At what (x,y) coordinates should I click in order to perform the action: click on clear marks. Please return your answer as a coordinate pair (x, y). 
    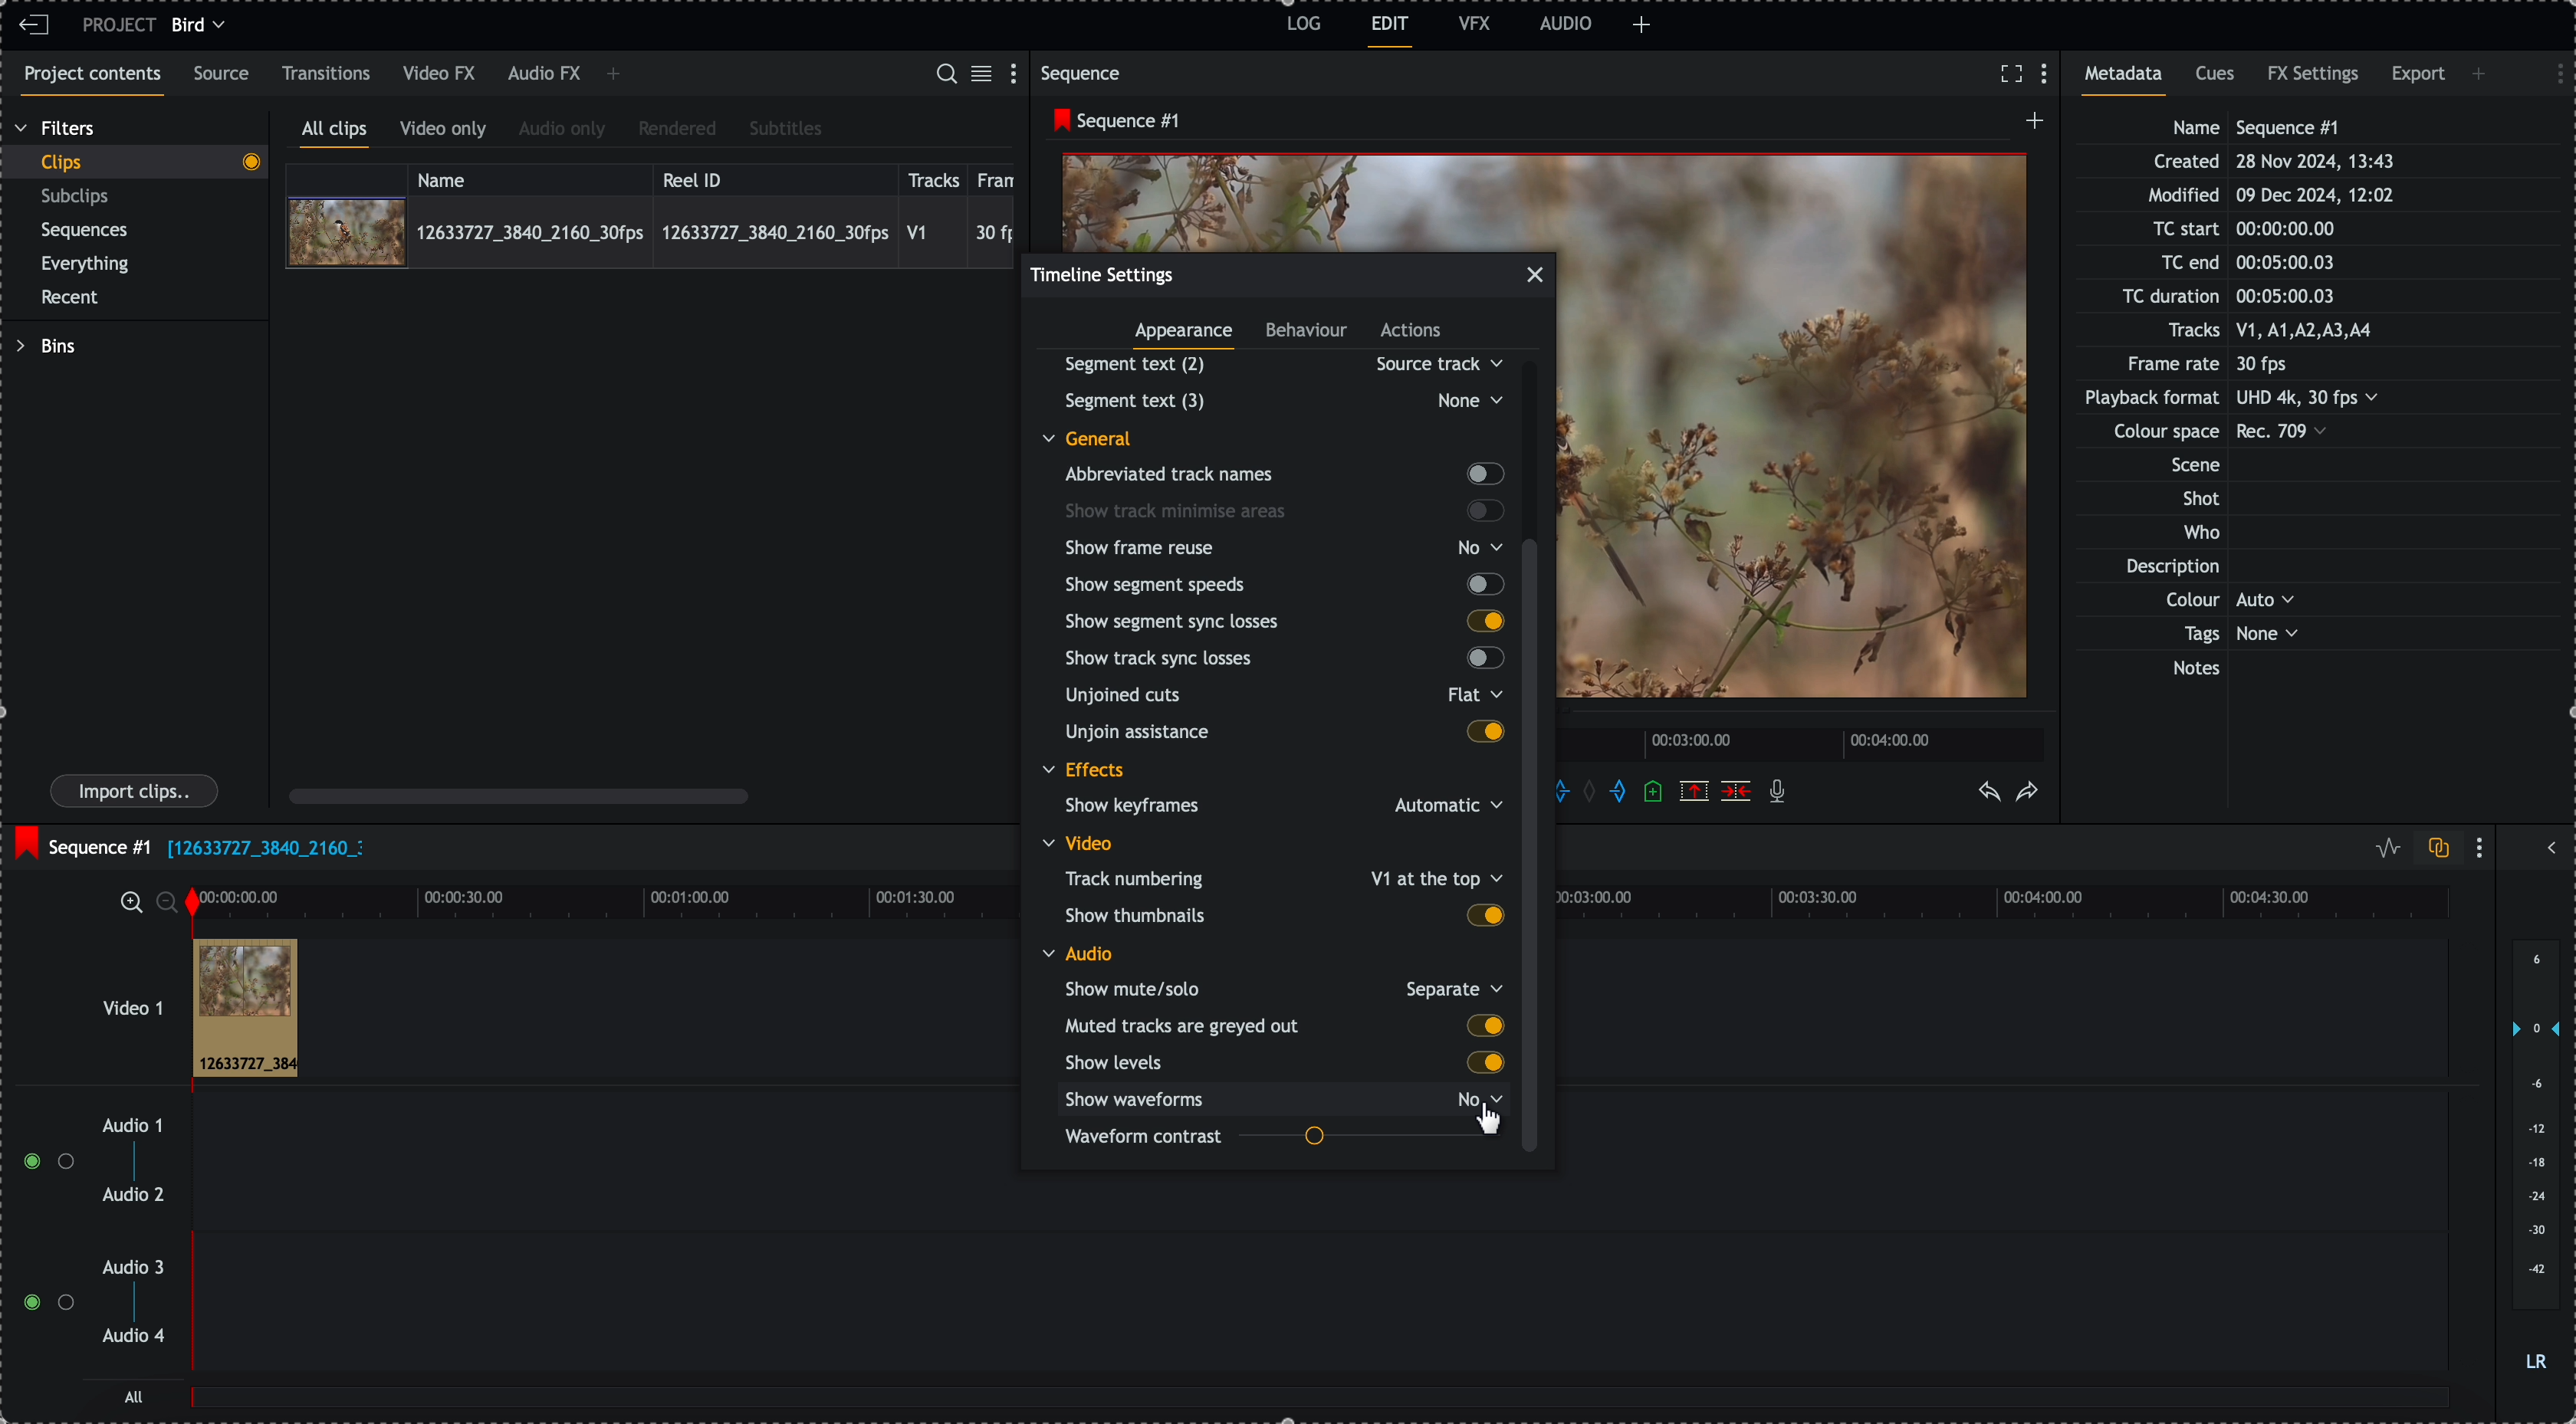
    Looking at the image, I should click on (1595, 793).